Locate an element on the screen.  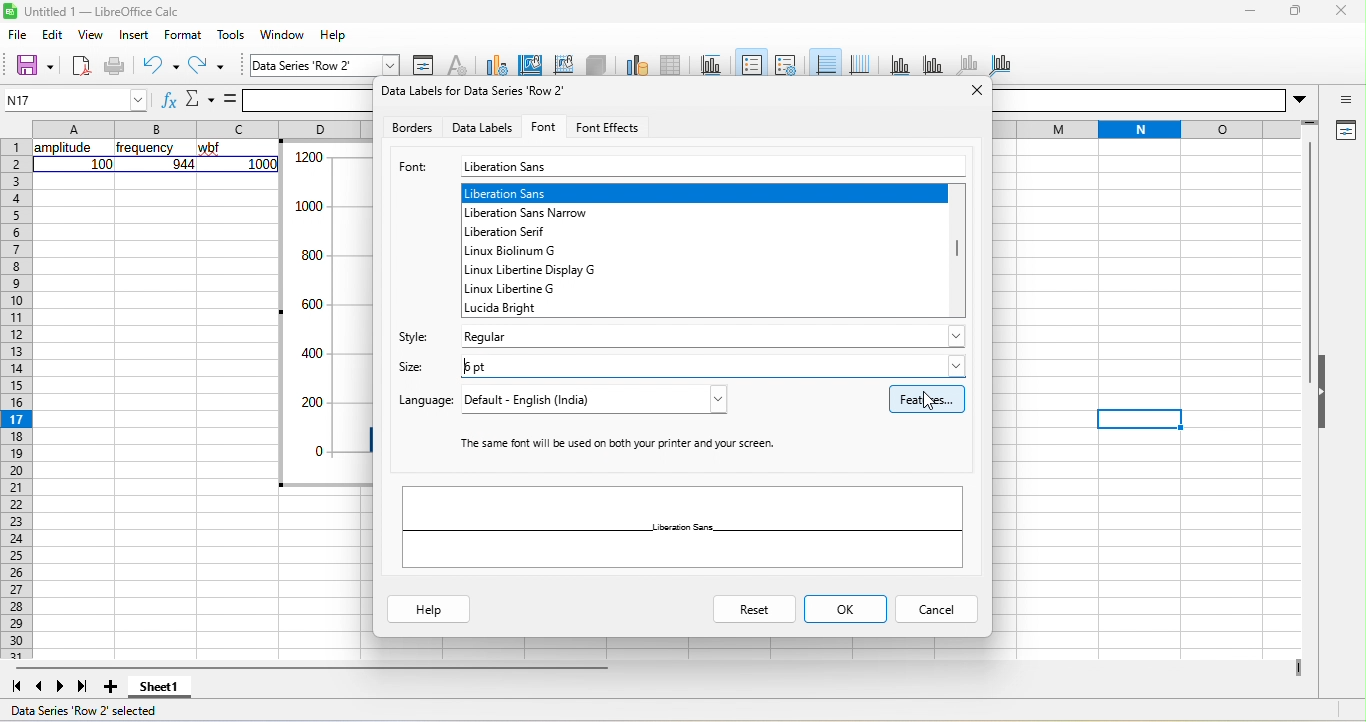
column headings is located at coordinates (199, 127).